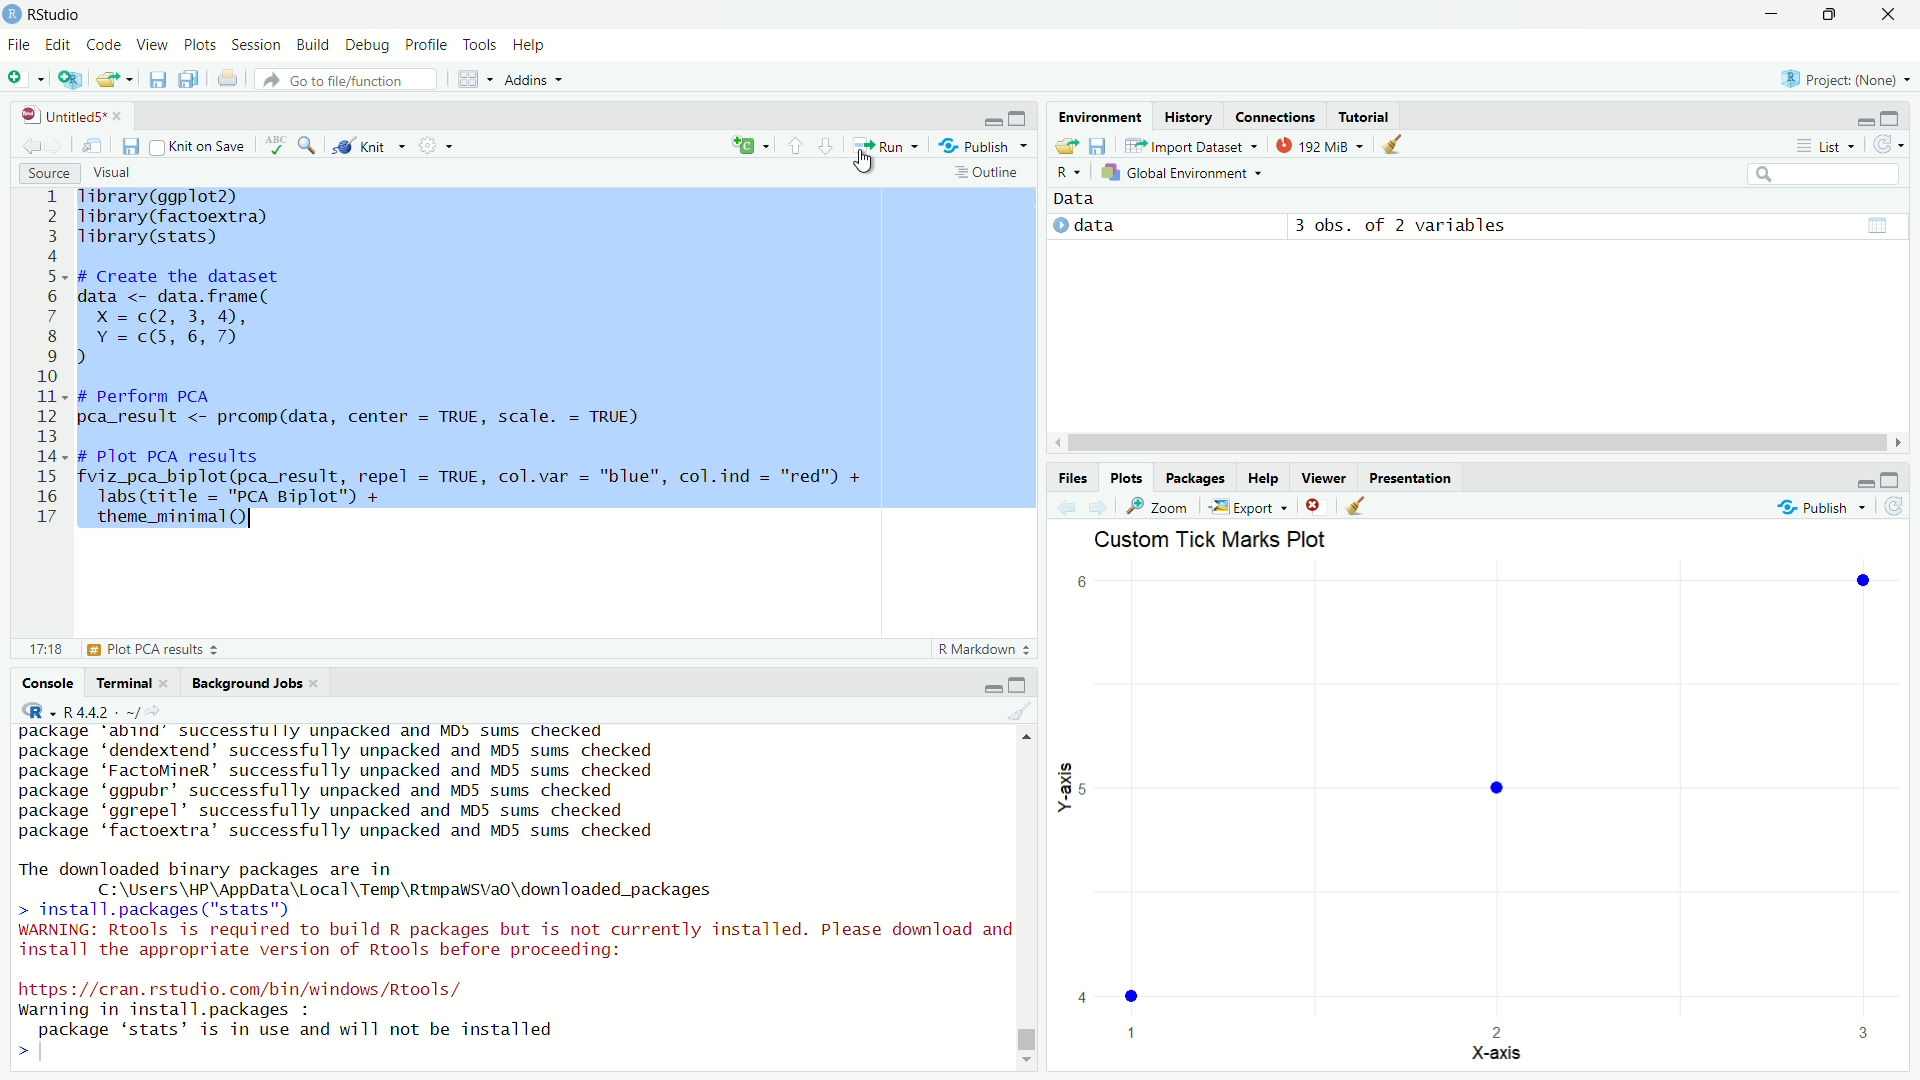 This screenshot has height=1080, width=1920. I want to click on minimize, so click(1772, 14).